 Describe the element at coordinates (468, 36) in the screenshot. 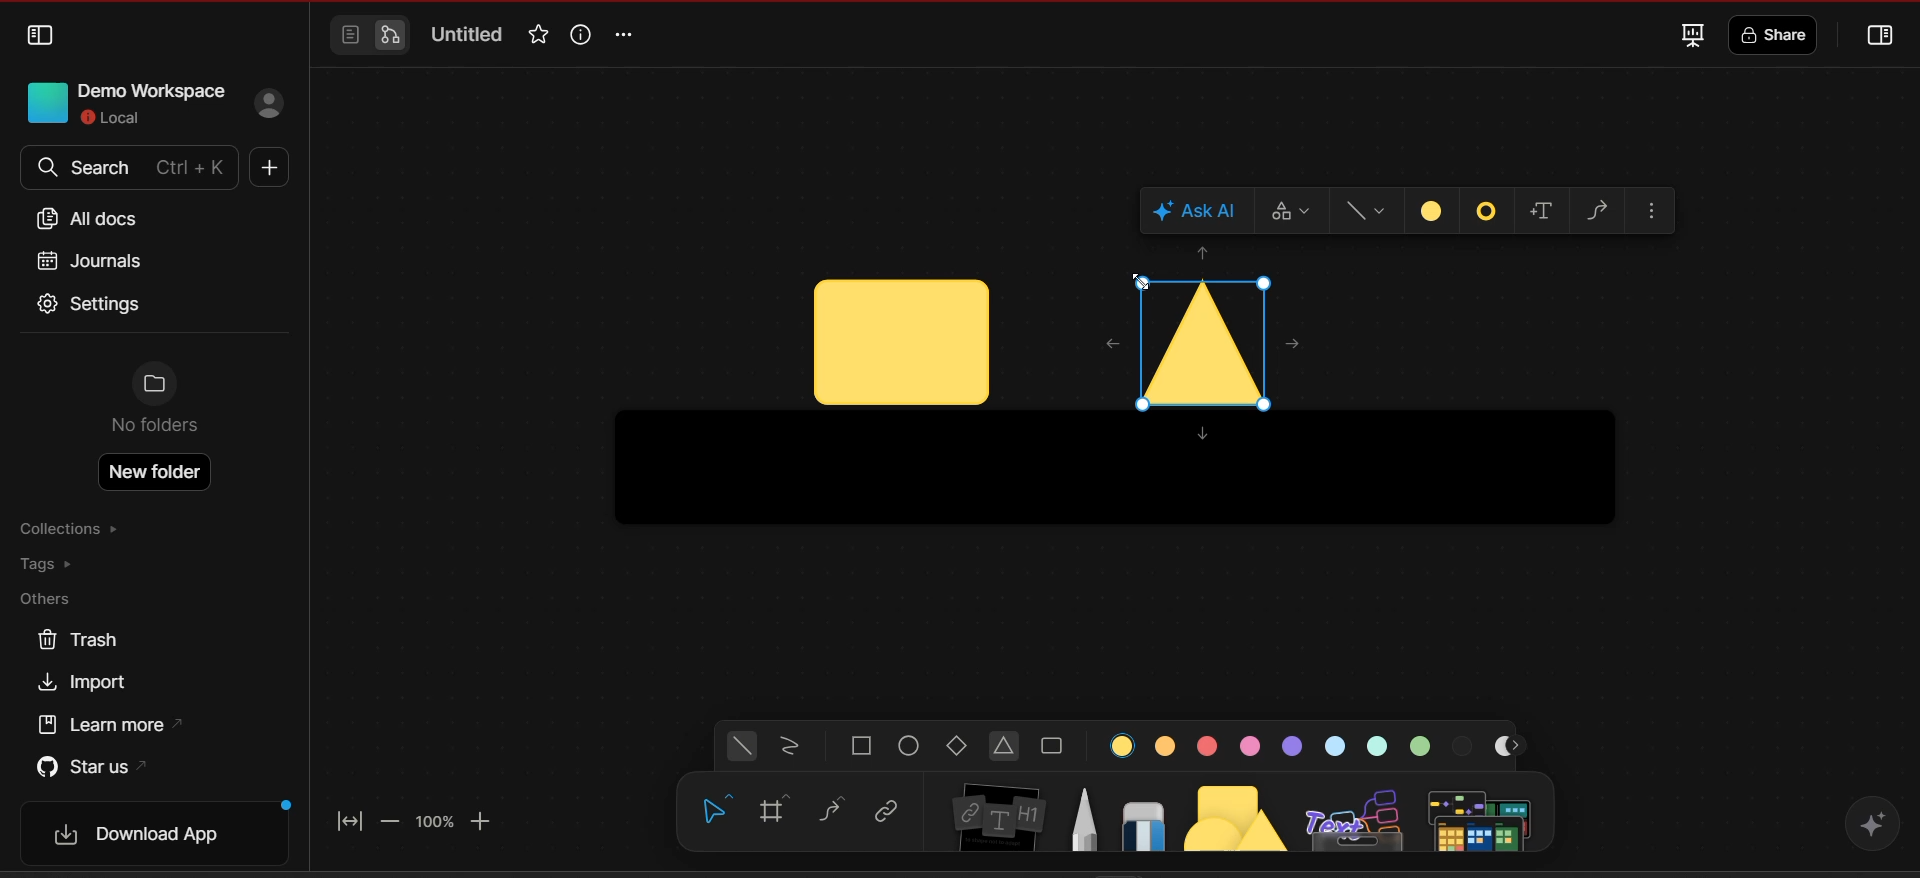

I see `Untitled` at that location.